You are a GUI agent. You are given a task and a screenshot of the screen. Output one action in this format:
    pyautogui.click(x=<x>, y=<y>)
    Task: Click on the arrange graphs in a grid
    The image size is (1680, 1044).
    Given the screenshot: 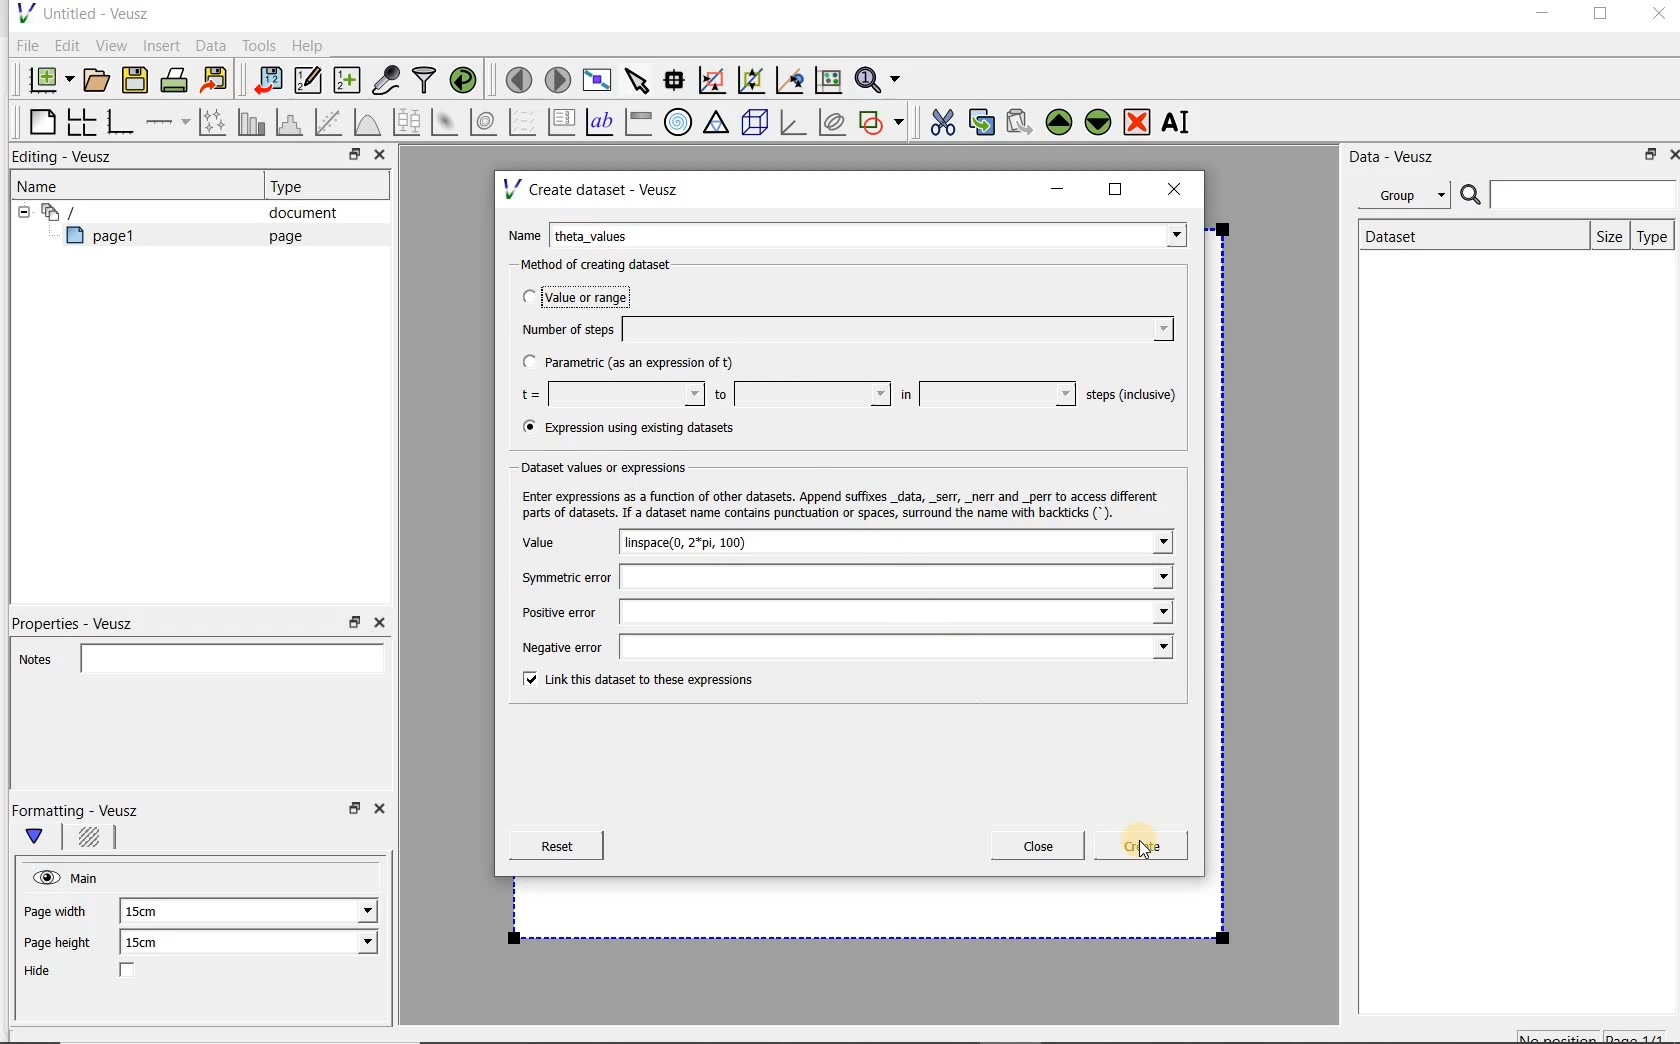 What is the action you would take?
    pyautogui.click(x=80, y=121)
    